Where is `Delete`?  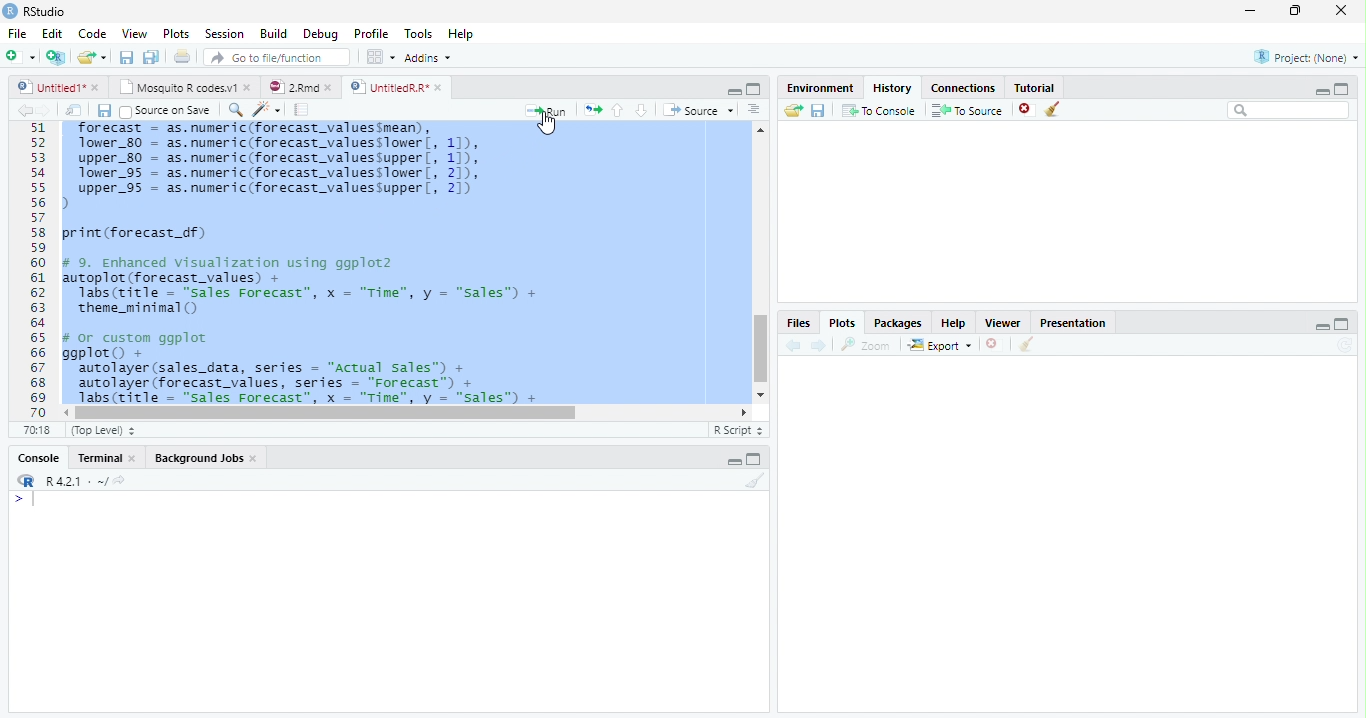
Delete is located at coordinates (1025, 107).